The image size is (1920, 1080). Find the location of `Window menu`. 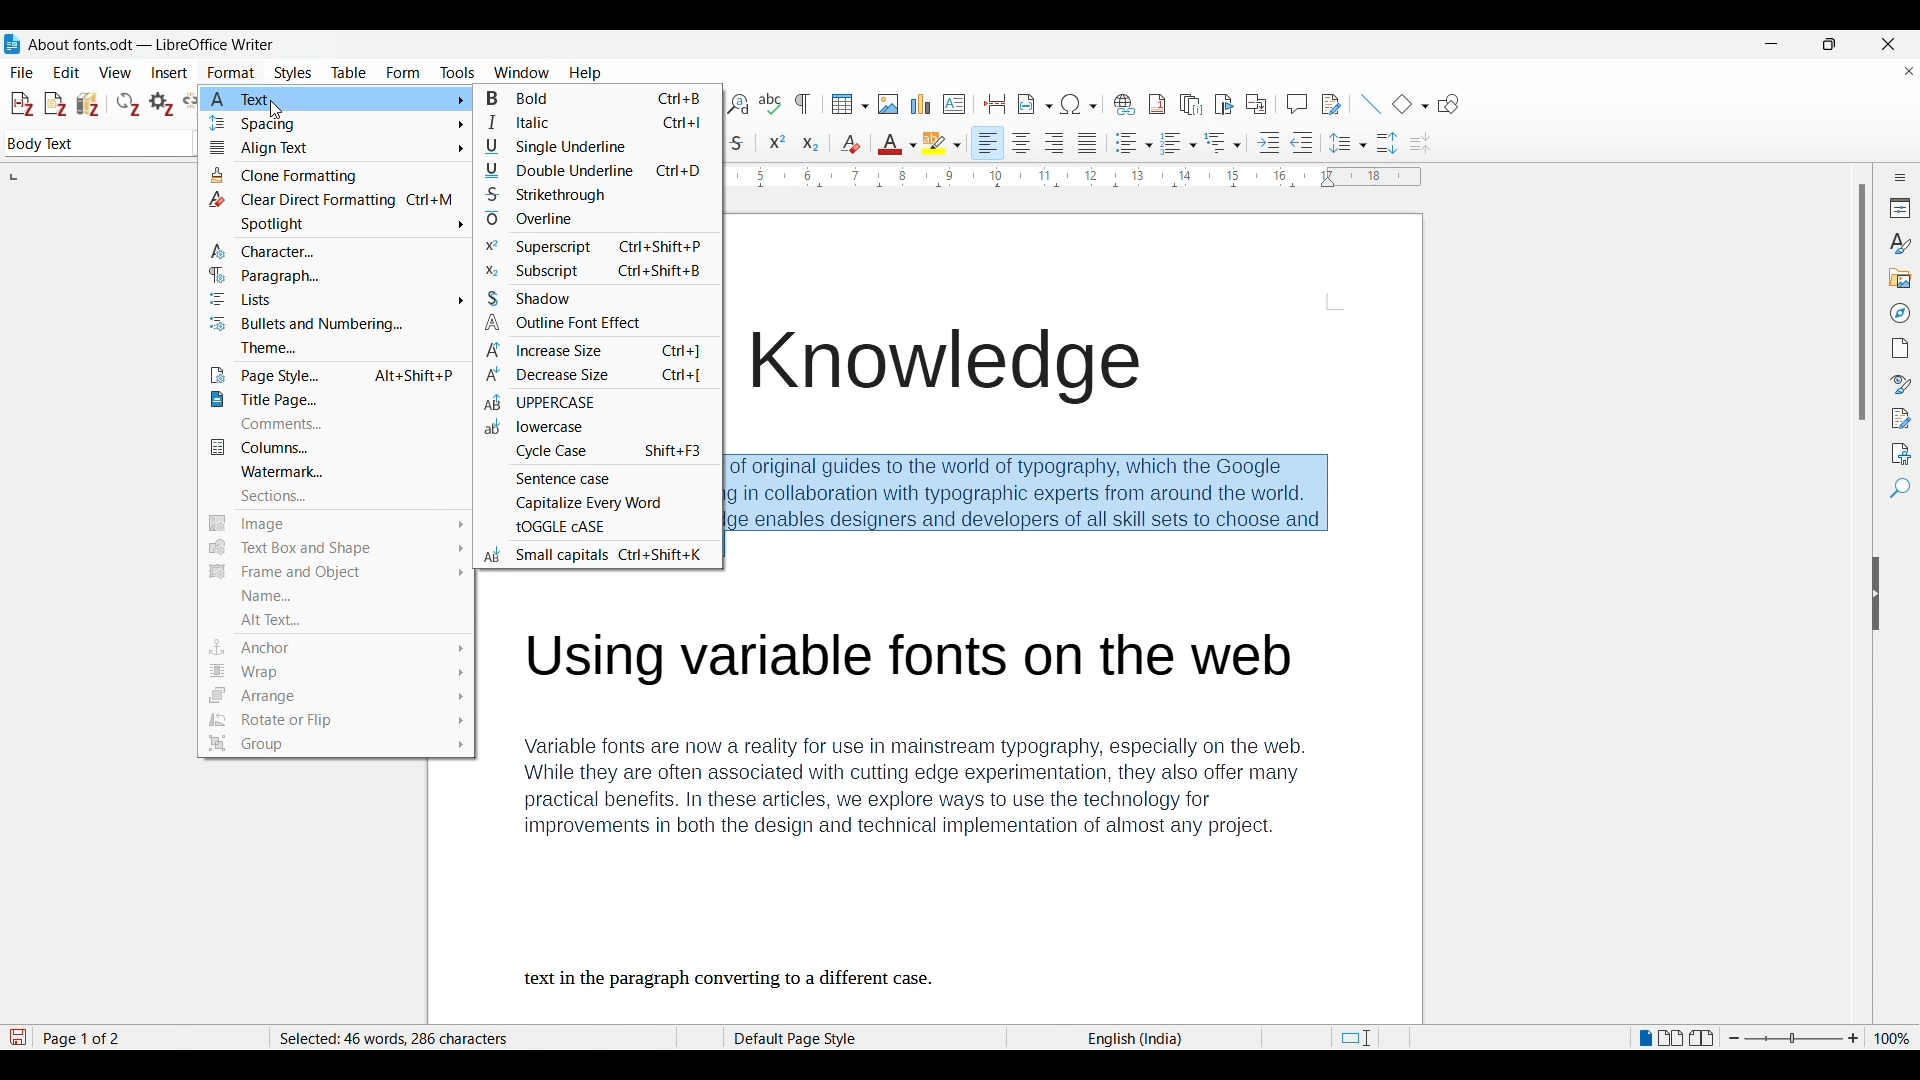

Window menu is located at coordinates (522, 73).